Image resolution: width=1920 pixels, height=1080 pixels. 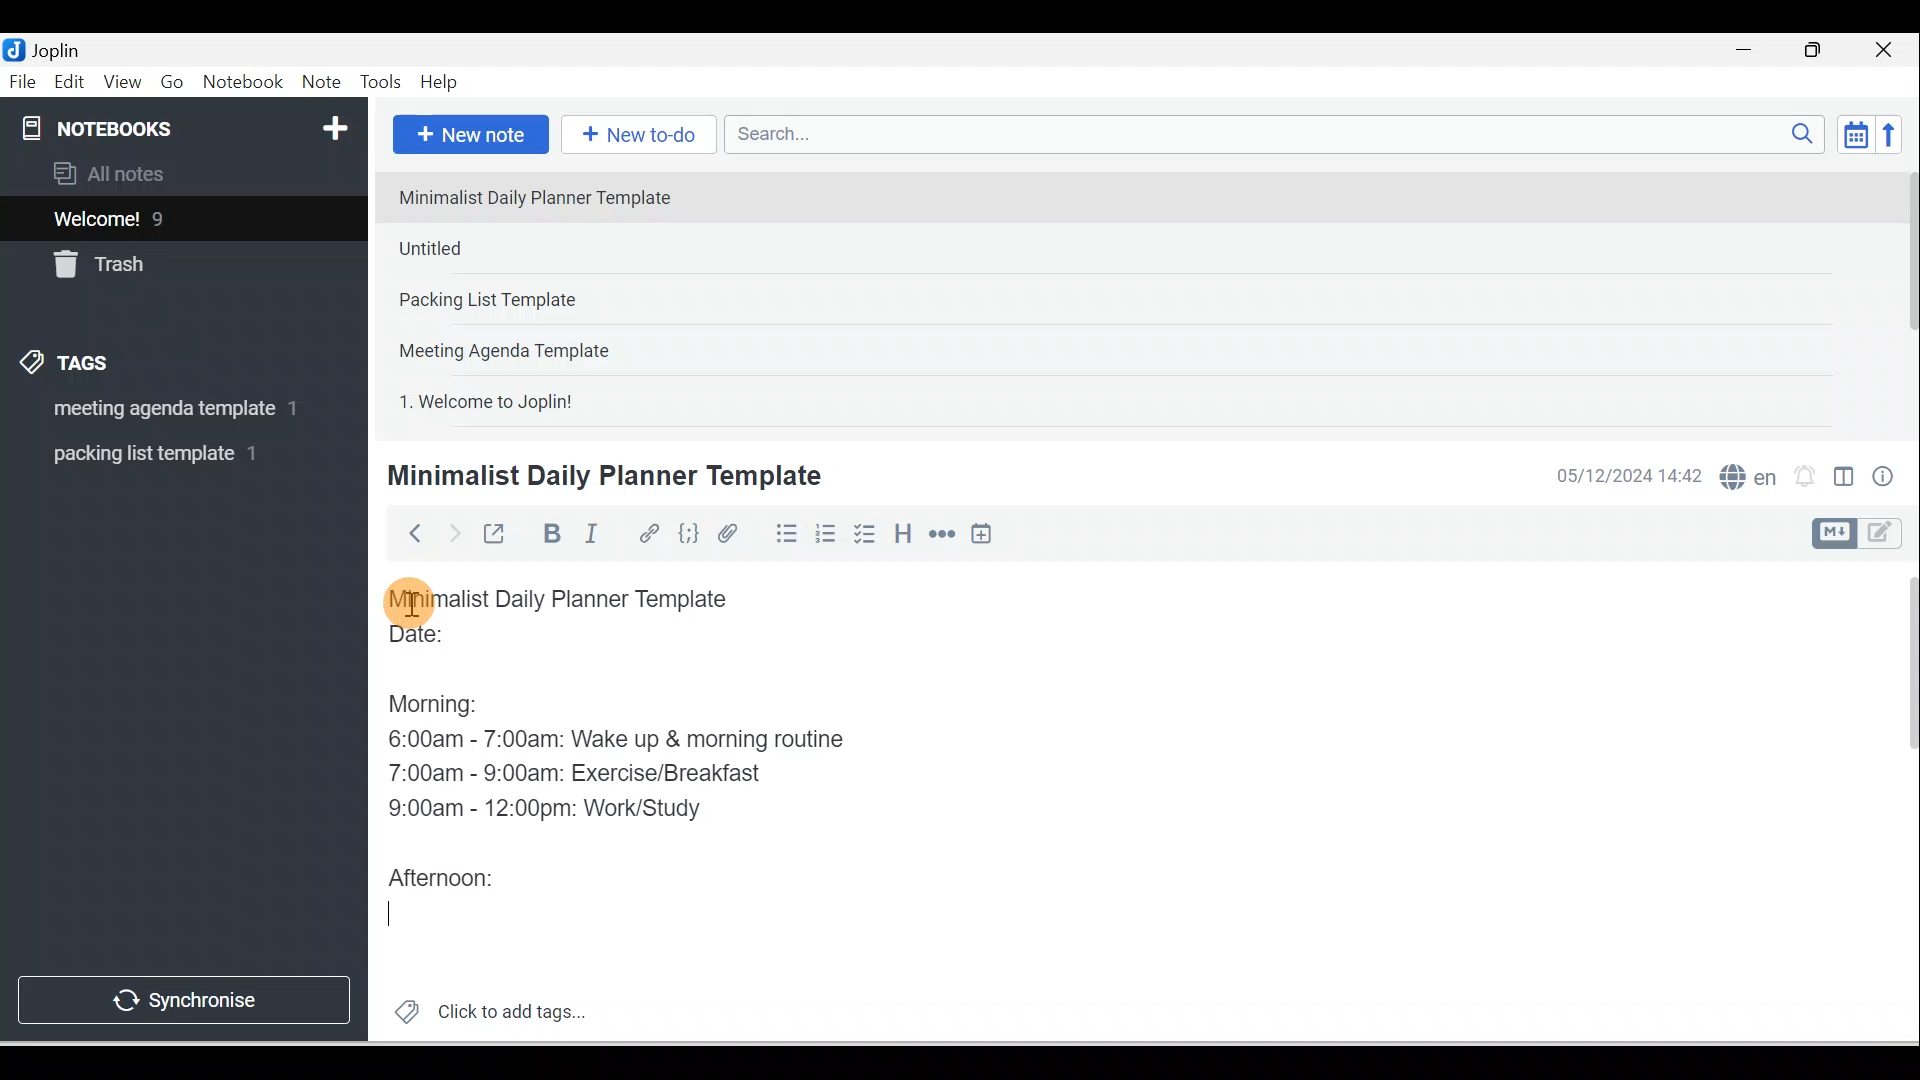 What do you see at coordinates (71, 83) in the screenshot?
I see `Edit` at bounding box center [71, 83].